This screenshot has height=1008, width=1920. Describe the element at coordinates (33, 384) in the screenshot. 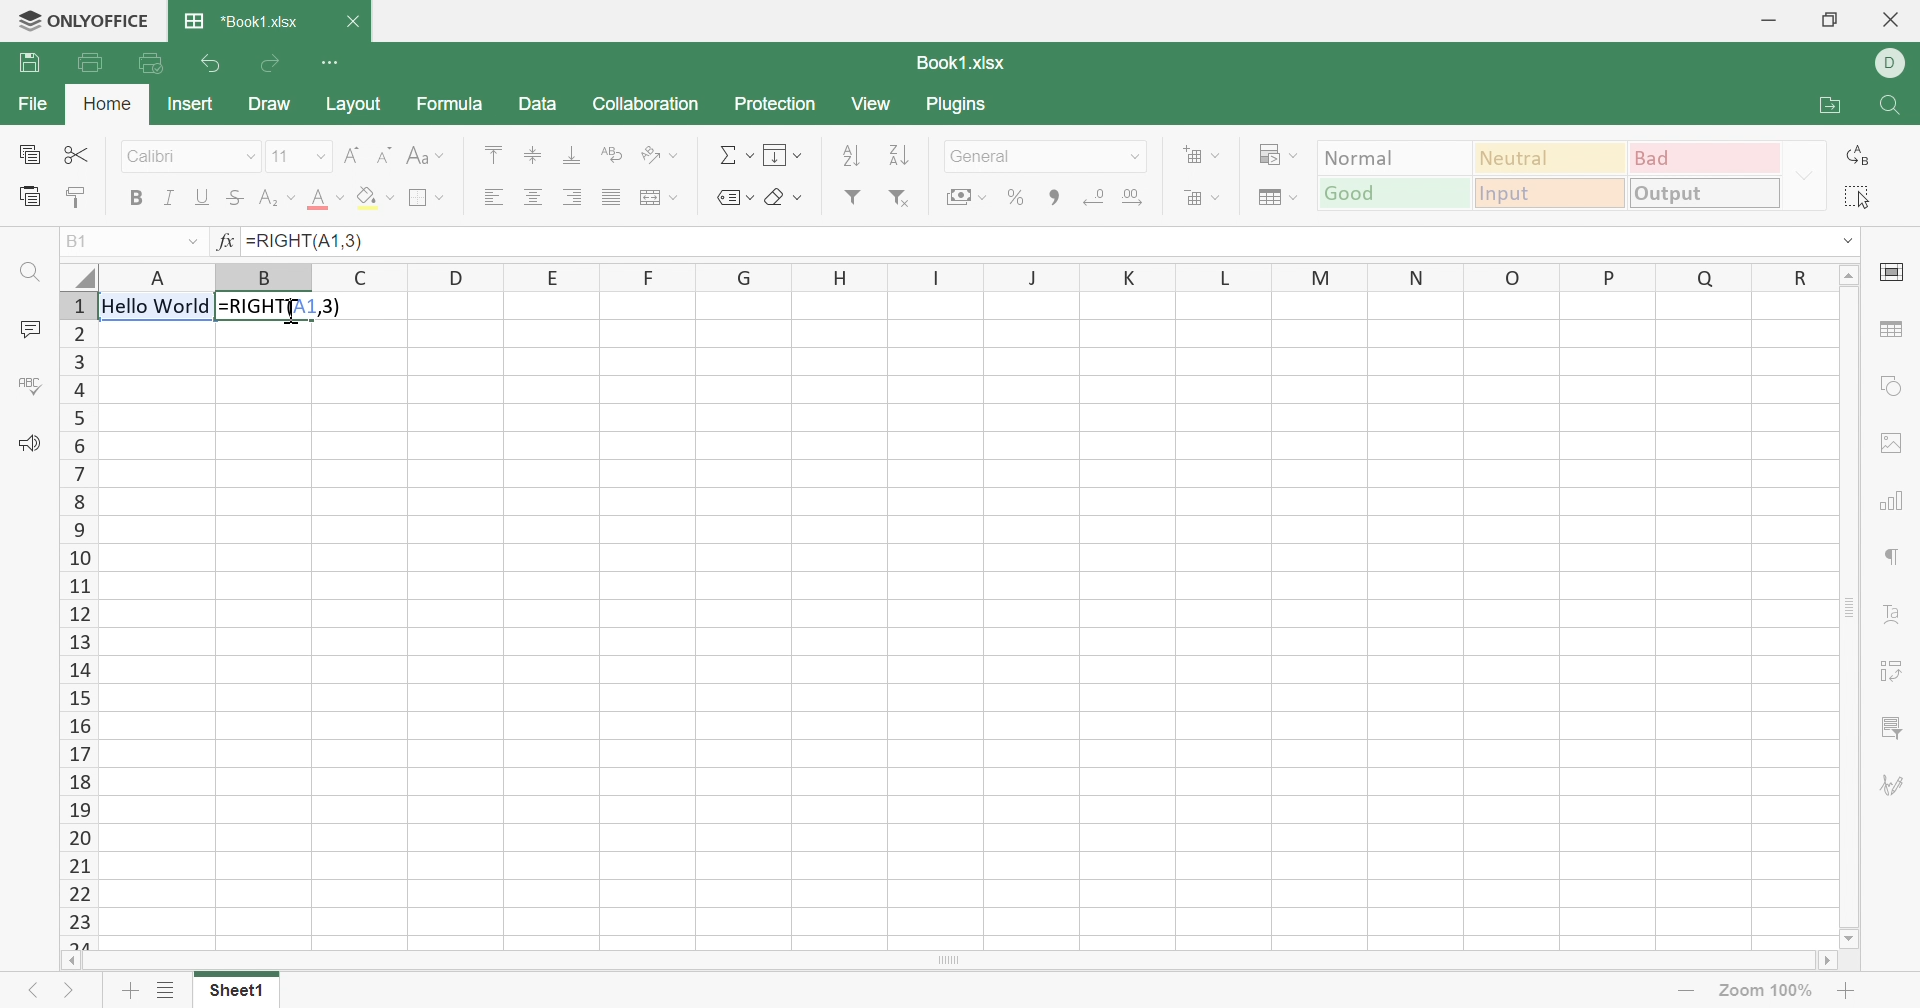

I see `Spell checking` at that location.